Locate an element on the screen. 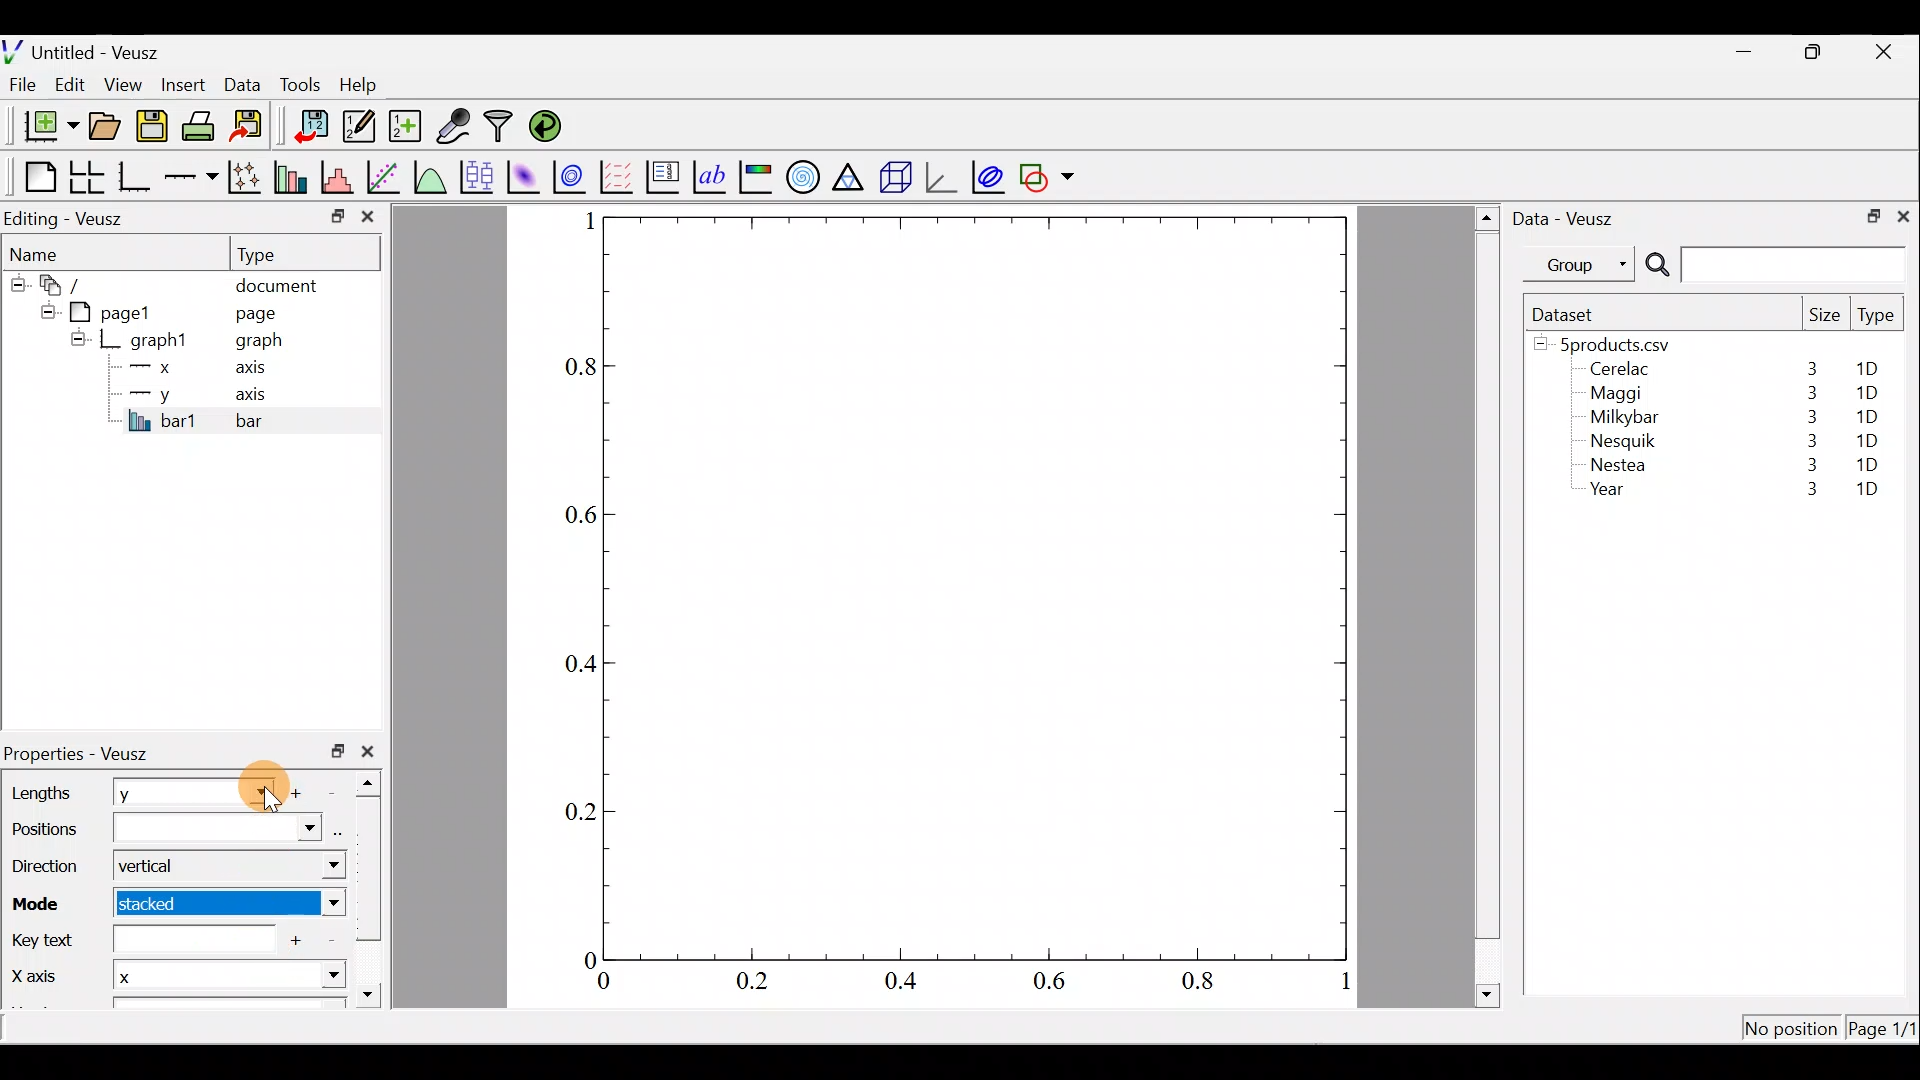  0.2 is located at coordinates (582, 810).